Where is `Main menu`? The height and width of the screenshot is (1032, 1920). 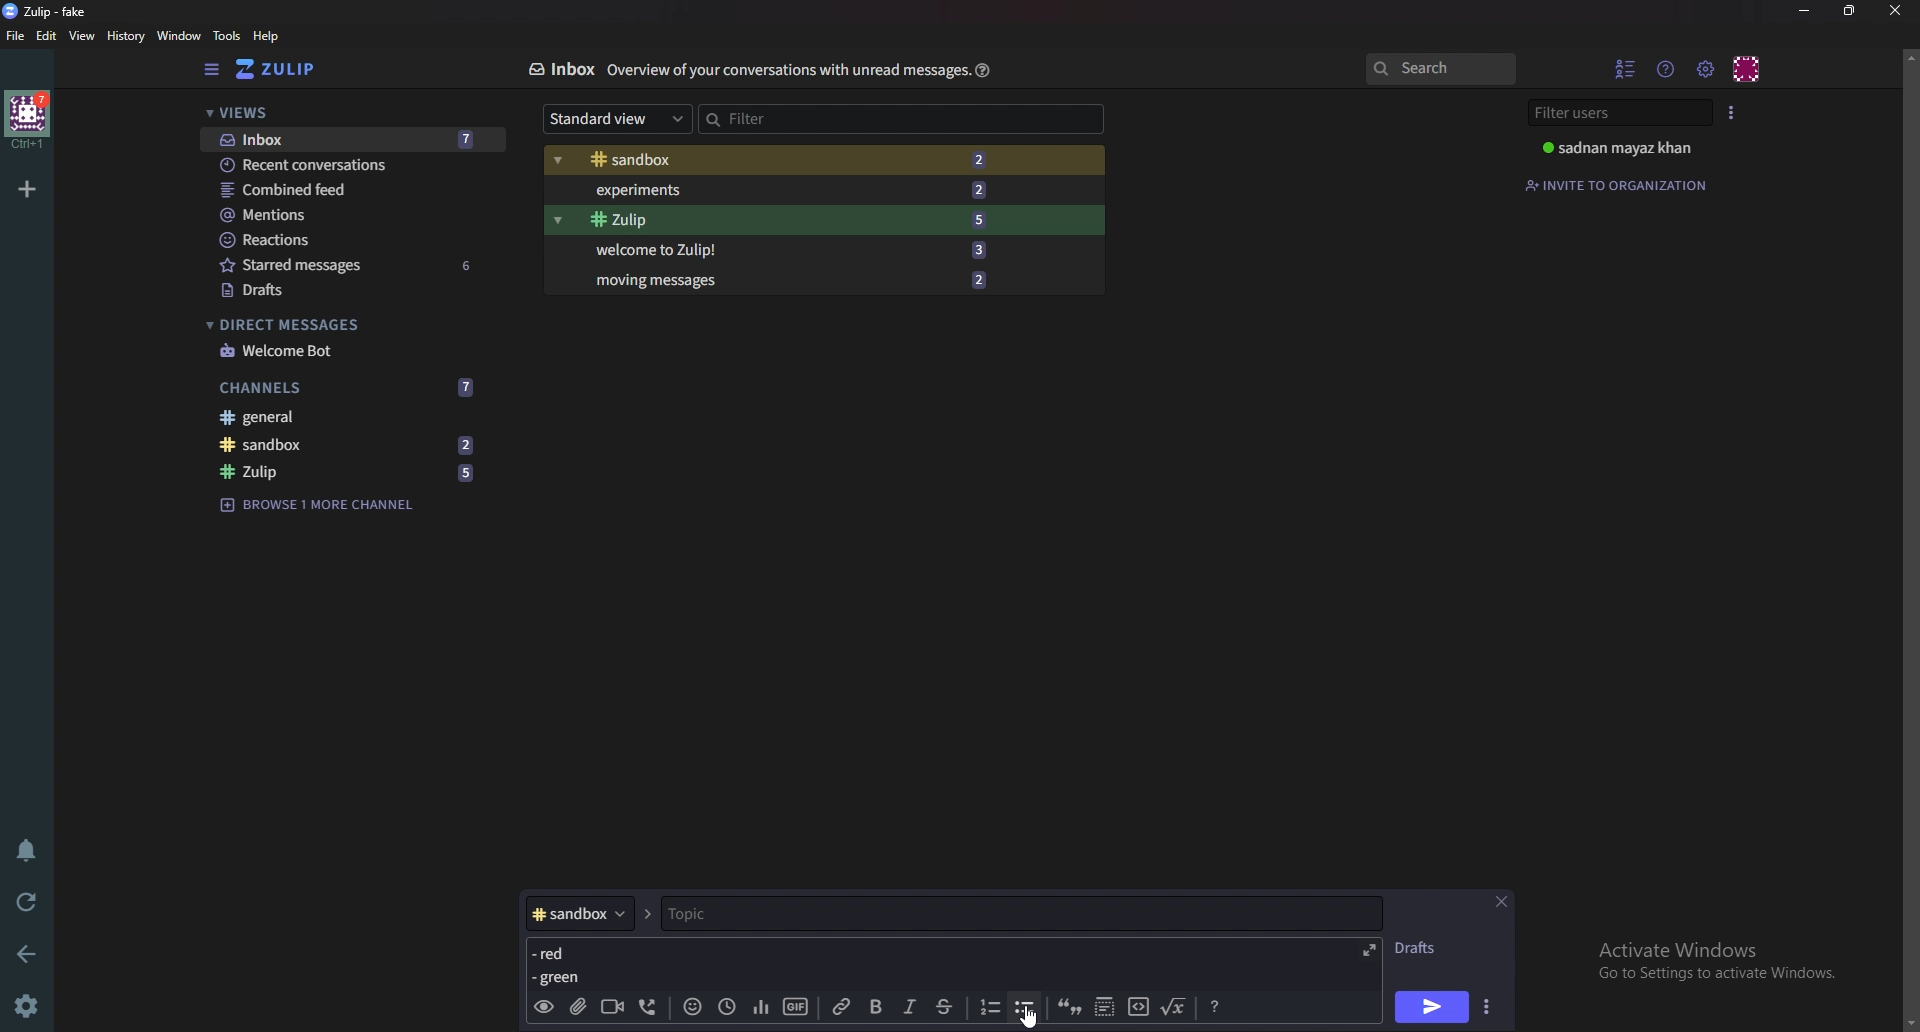 Main menu is located at coordinates (1705, 70).